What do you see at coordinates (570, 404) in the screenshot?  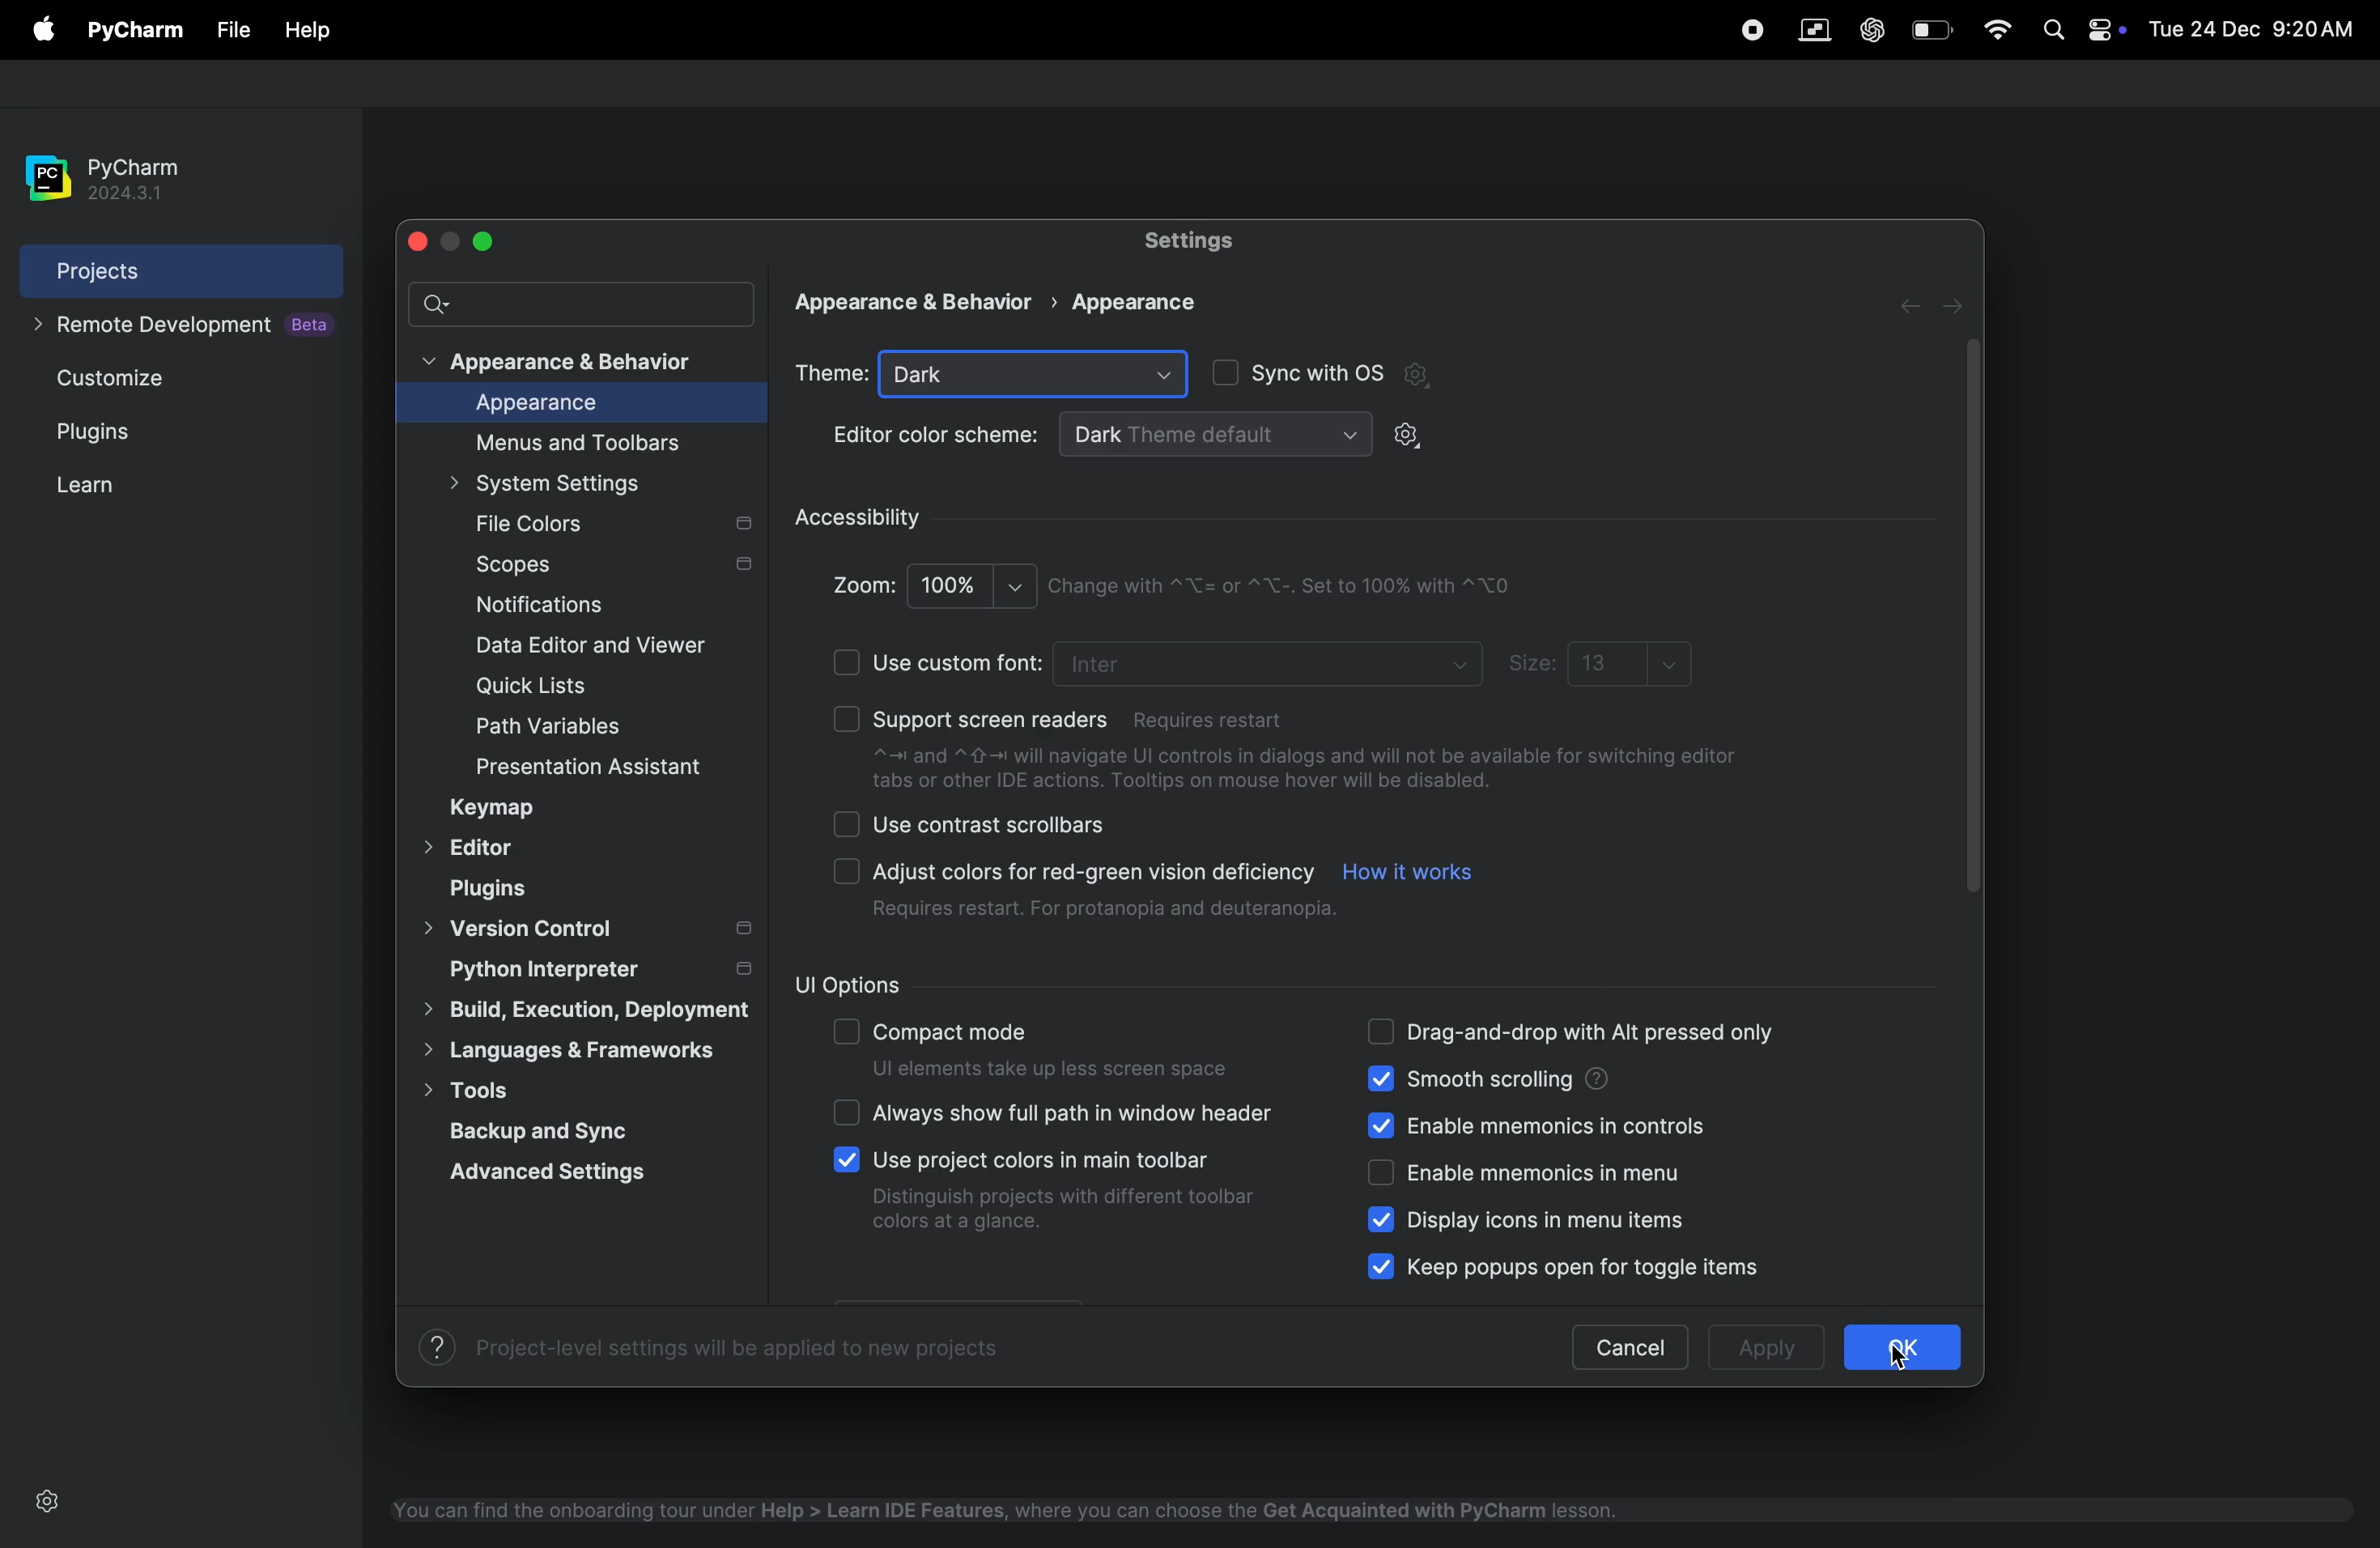 I see `apperance` at bounding box center [570, 404].